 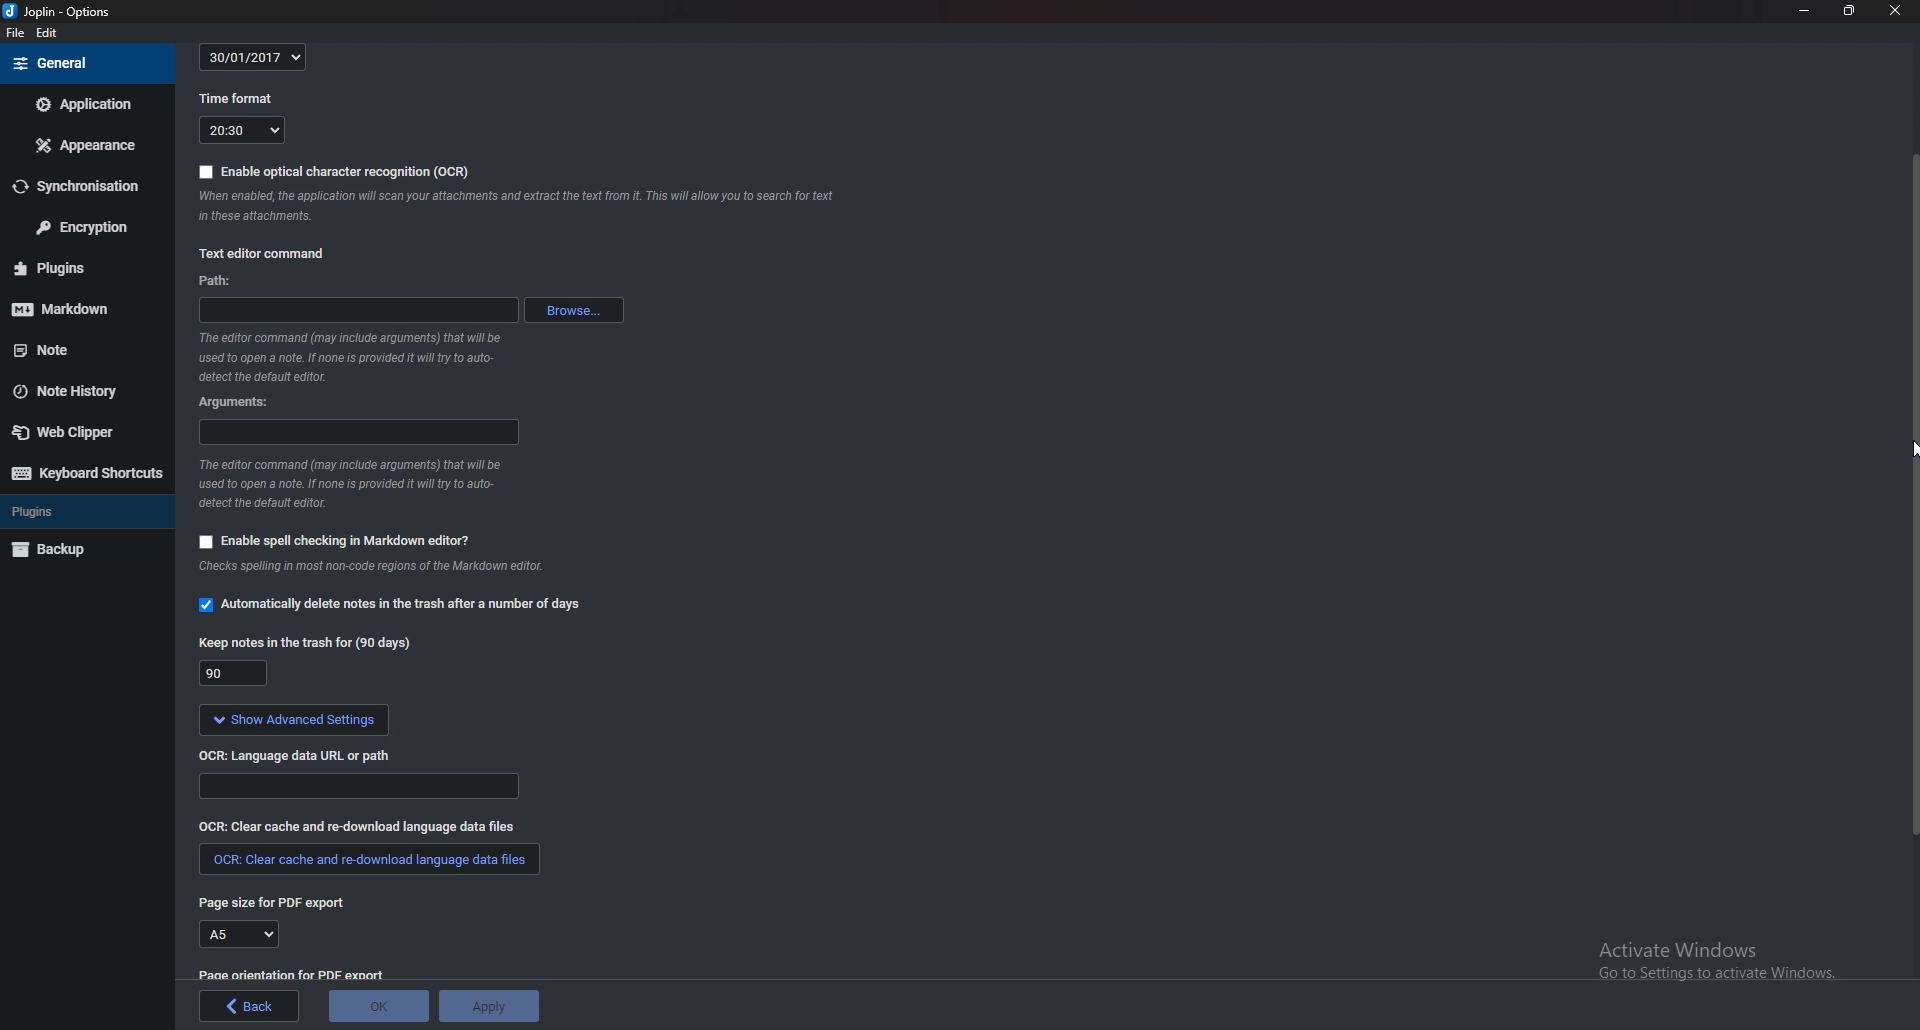 What do you see at coordinates (357, 433) in the screenshot?
I see `arguments` at bounding box center [357, 433].